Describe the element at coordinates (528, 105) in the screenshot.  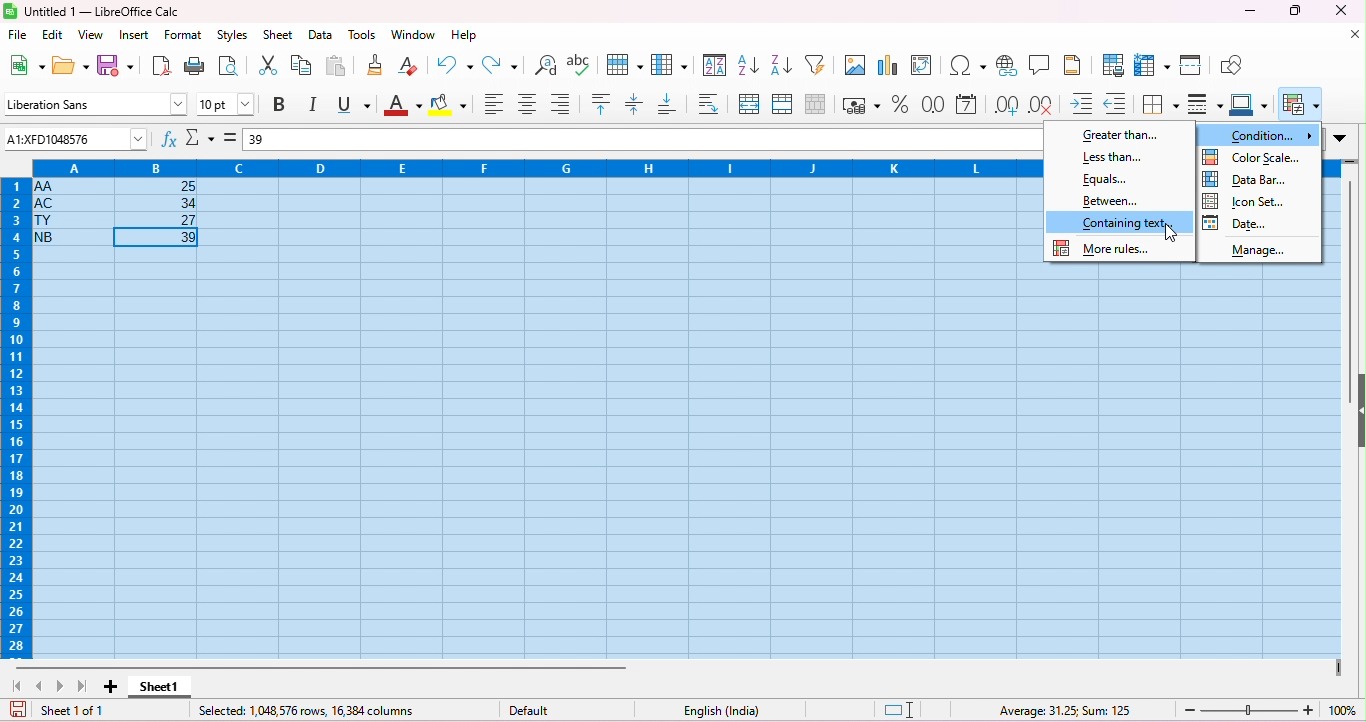
I see `align center` at that location.